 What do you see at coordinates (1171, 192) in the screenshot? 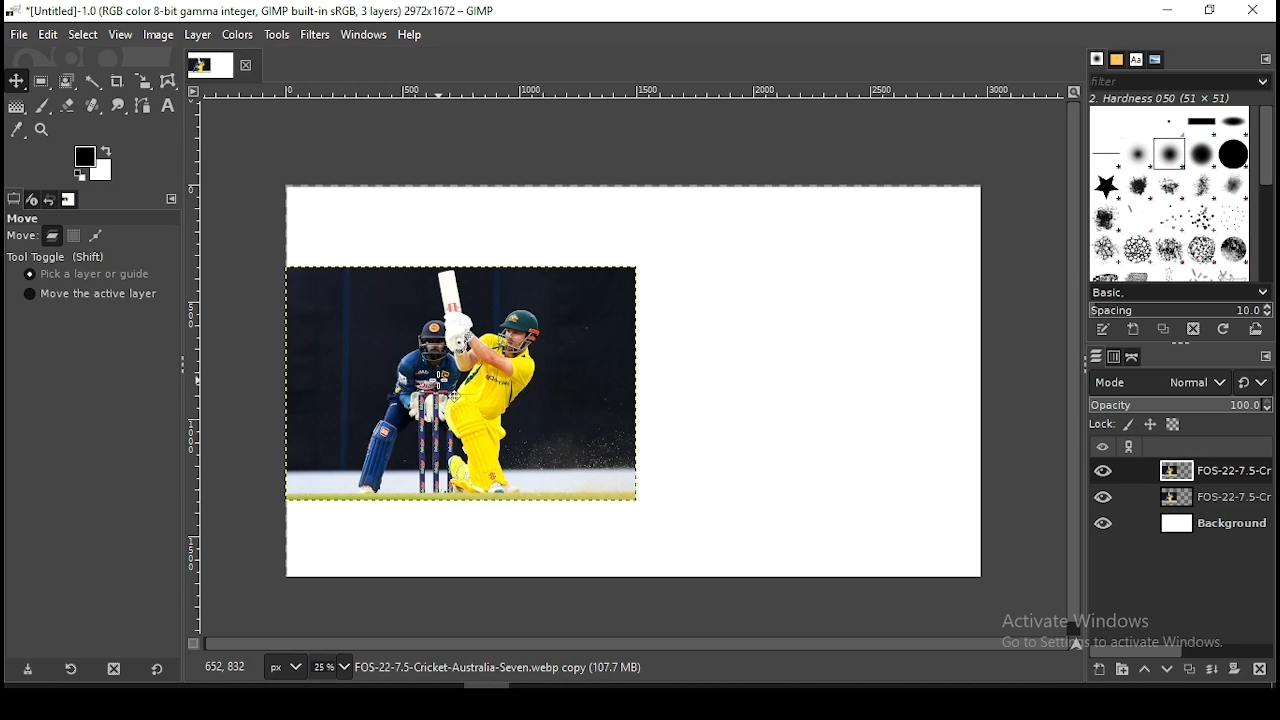
I see `Designs` at bounding box center [1171, 192].